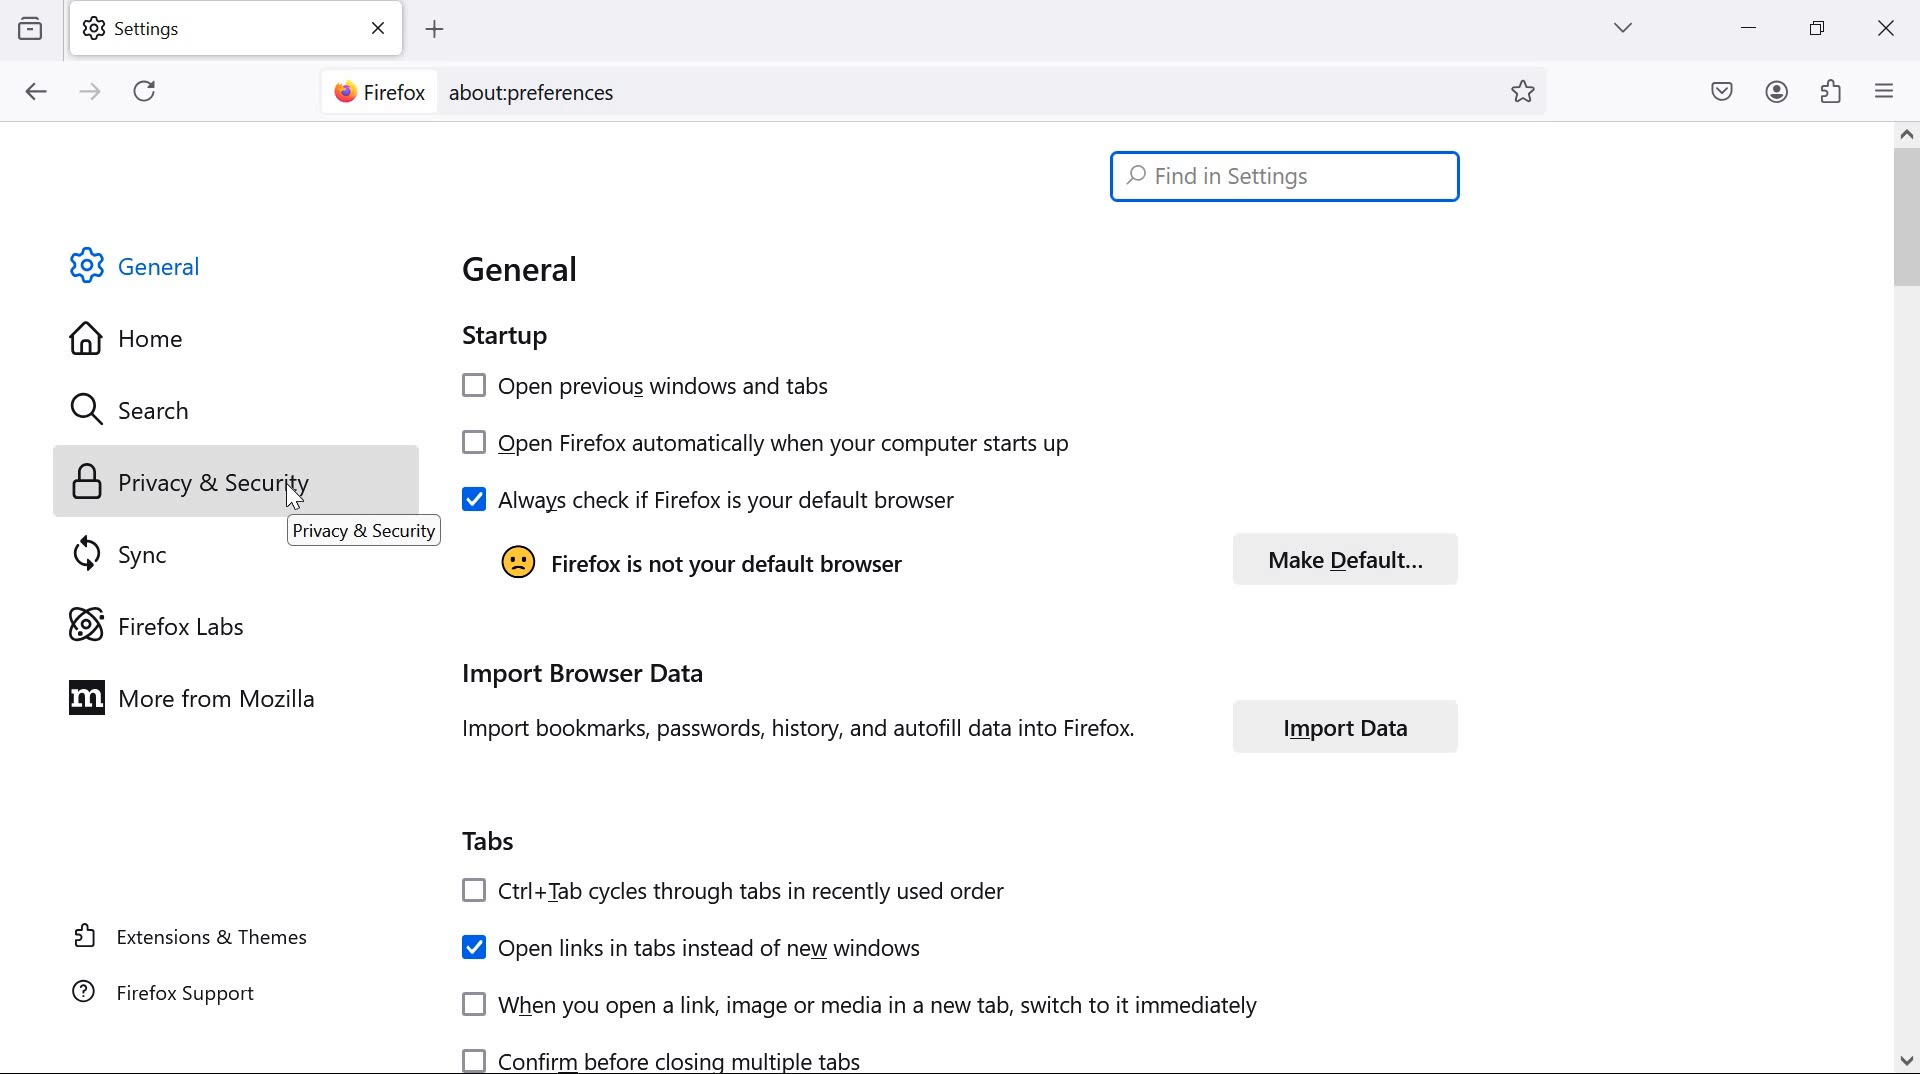 Image resolution: width=1920 pixels, height=1074 pixels. What do you see at coordinates (1818, 27) in the screenshot?
I see `restore down` at bounding box center [1818, 27].